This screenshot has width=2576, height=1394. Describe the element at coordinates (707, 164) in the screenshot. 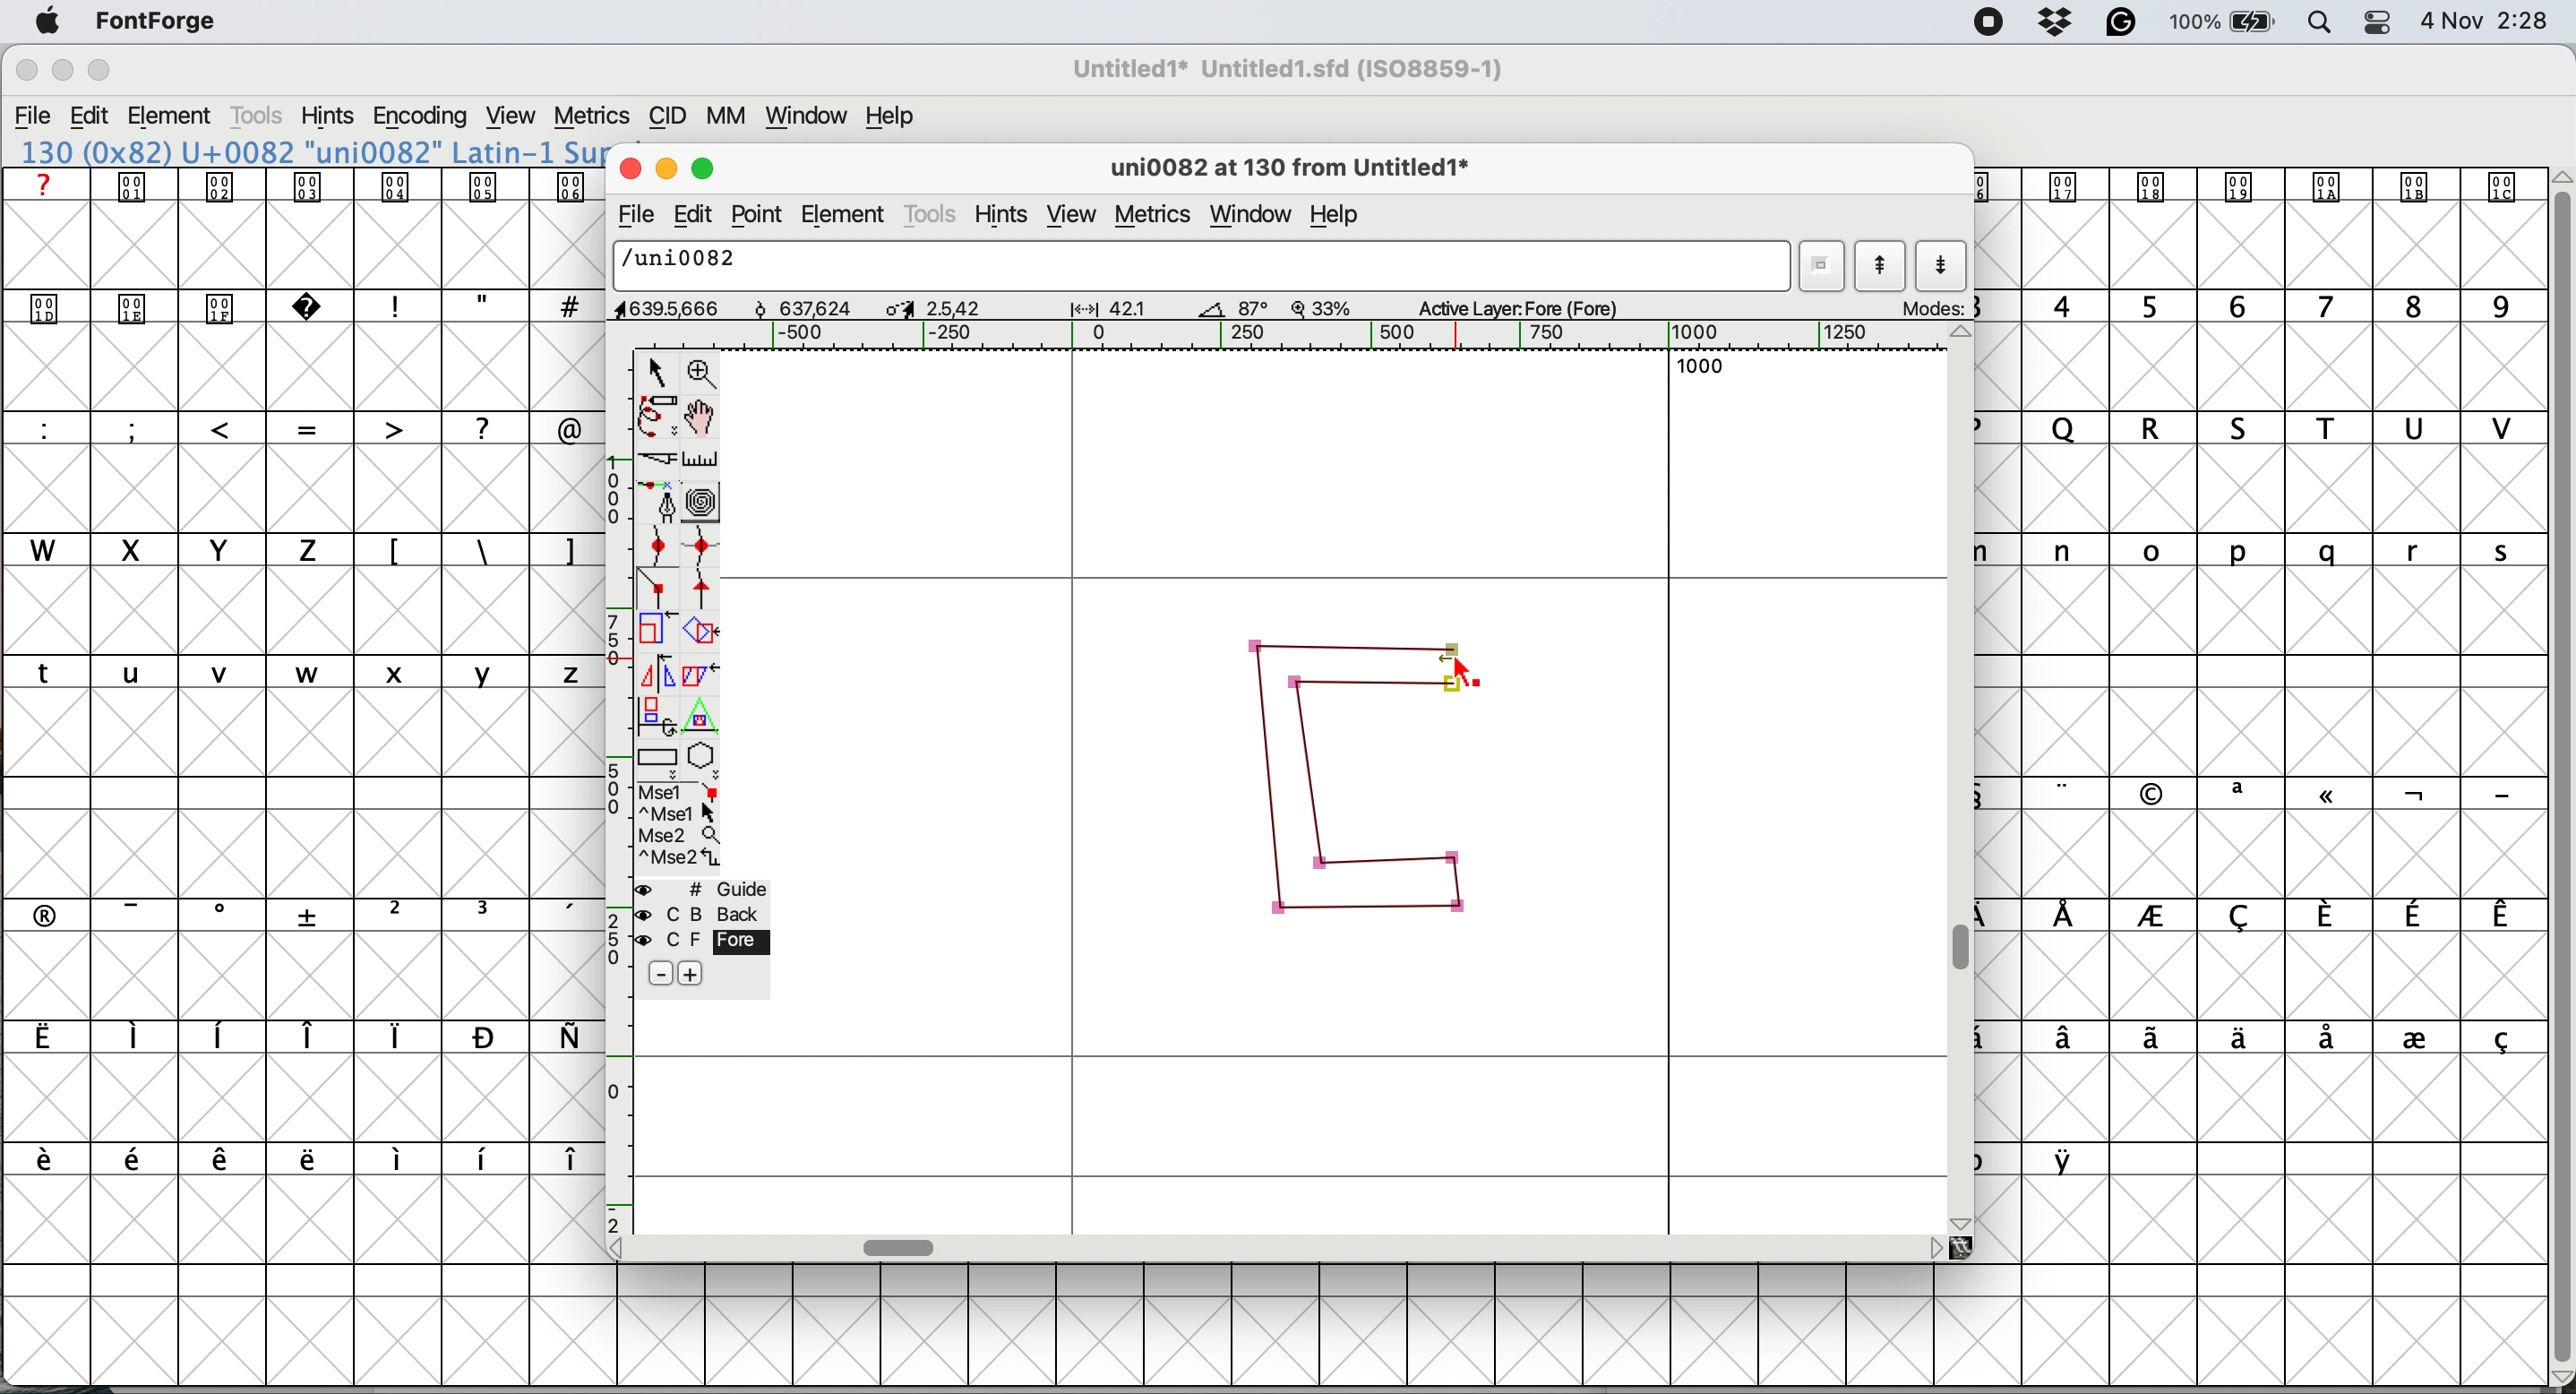

I see `maximise` at that location.